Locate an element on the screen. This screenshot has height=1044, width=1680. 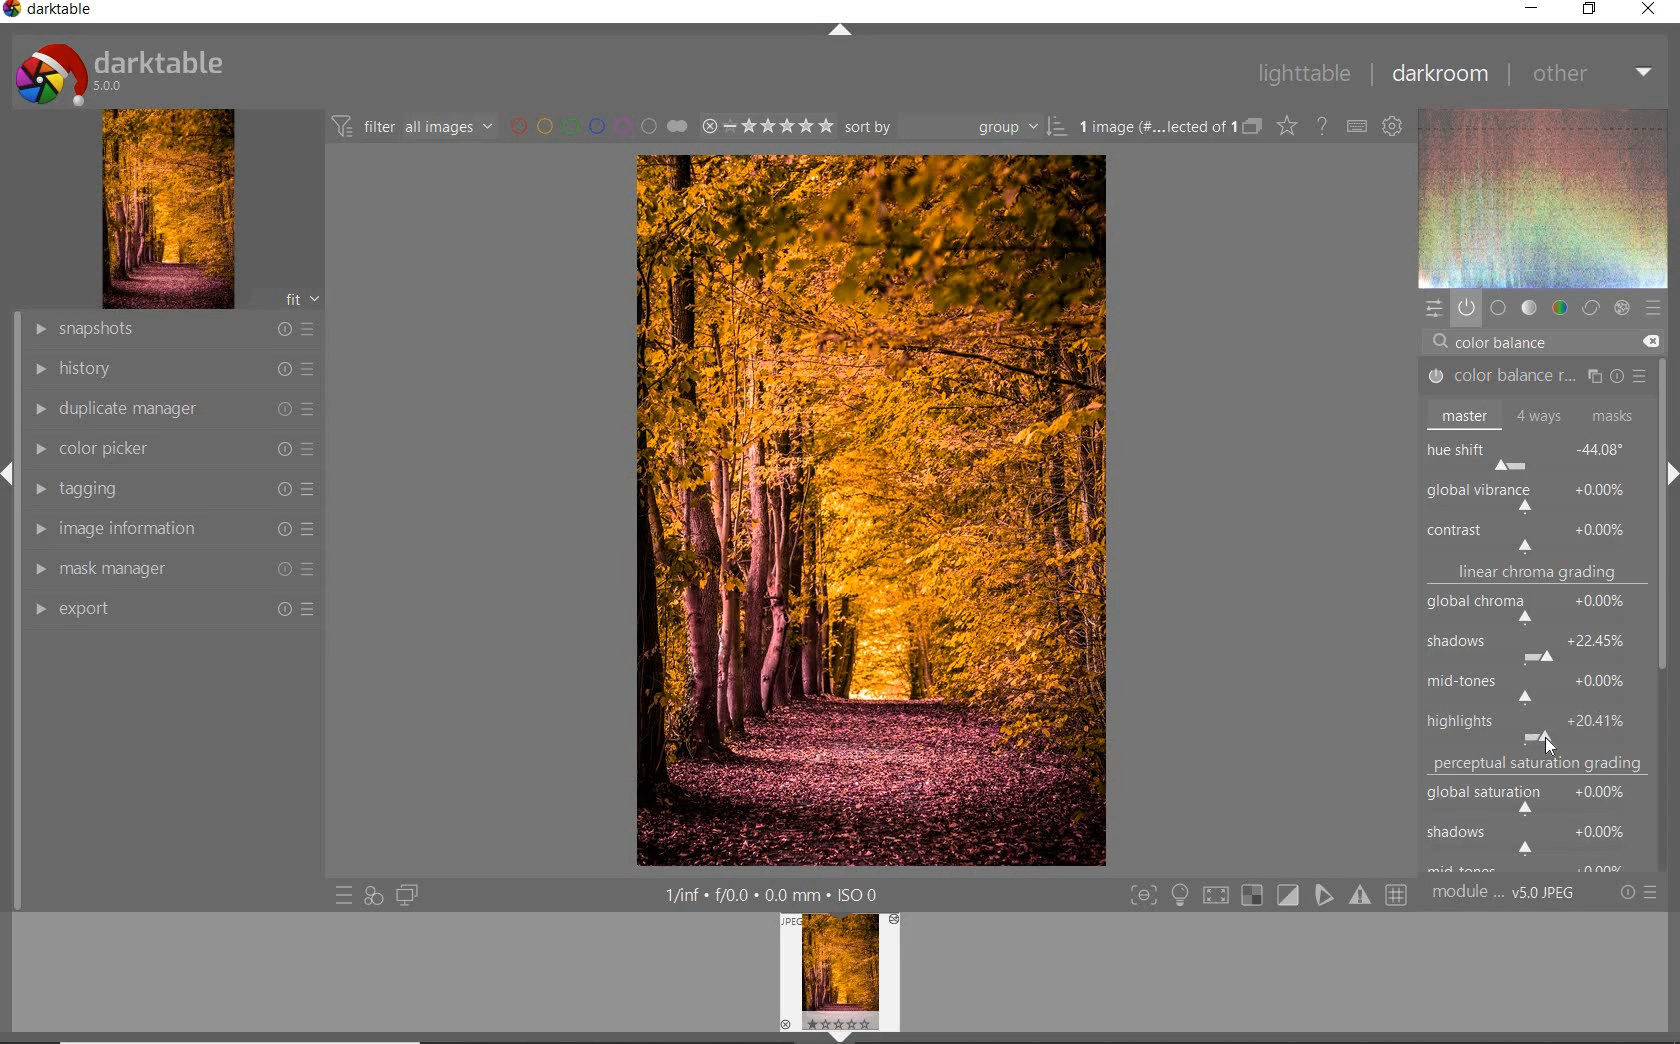
tone is located at coordinates (1528, 309).